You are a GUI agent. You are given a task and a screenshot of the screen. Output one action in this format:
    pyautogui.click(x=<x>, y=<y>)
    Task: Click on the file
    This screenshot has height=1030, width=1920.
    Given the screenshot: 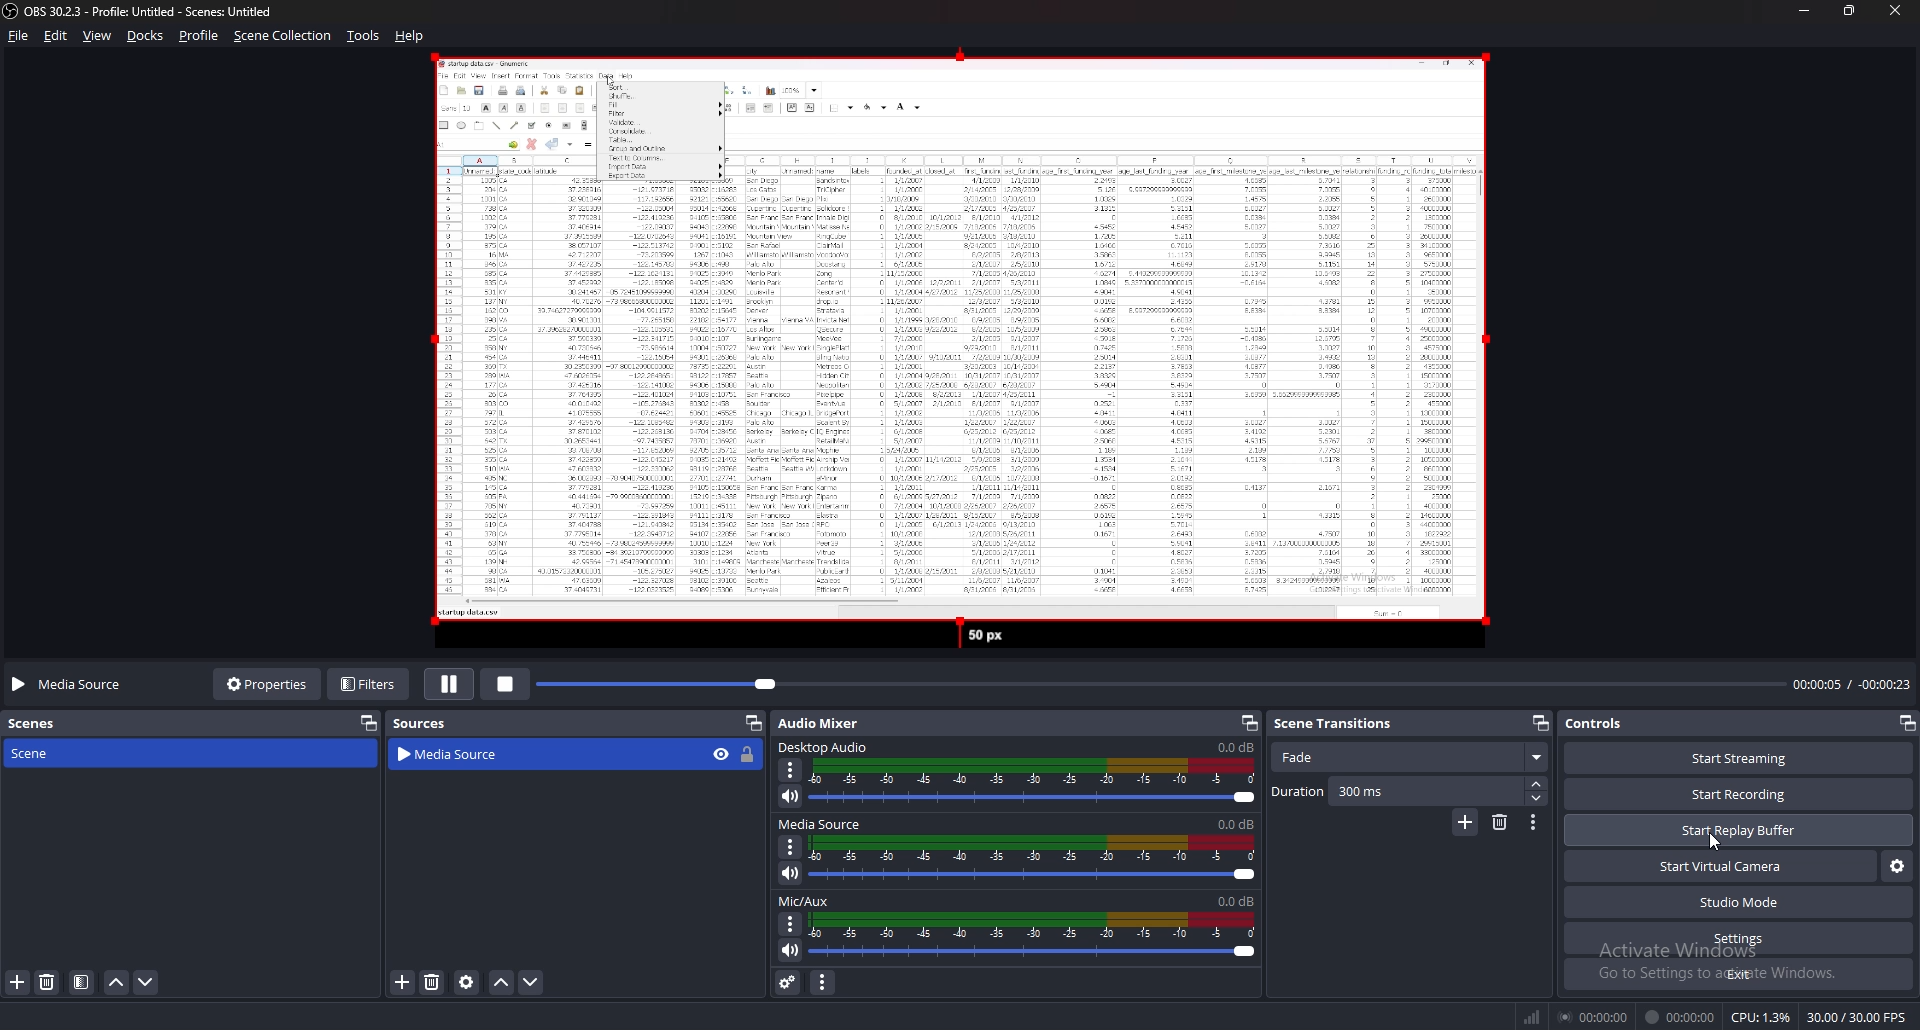 What is the action you would take?
    pyautogui.click(x=19, y=35)
    